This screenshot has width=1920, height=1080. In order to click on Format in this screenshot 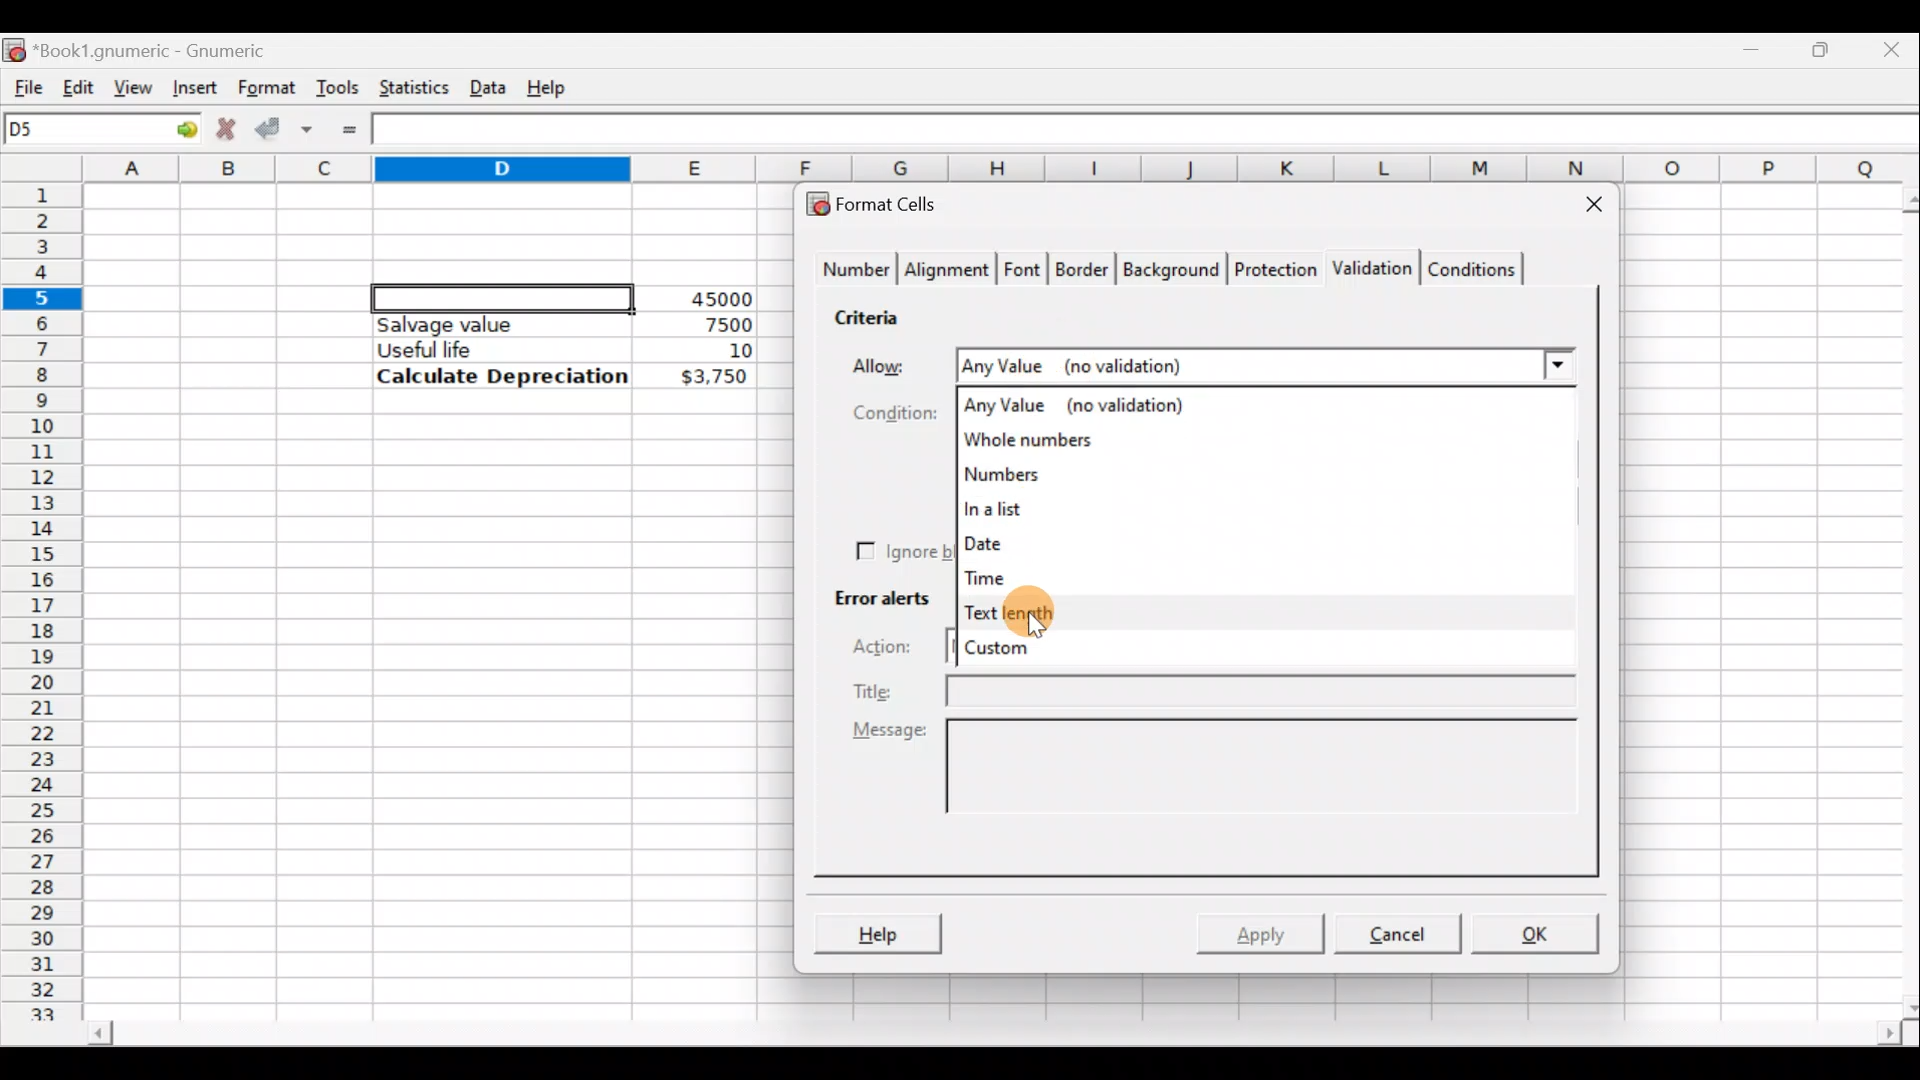, I will do `click(265, 88)`.